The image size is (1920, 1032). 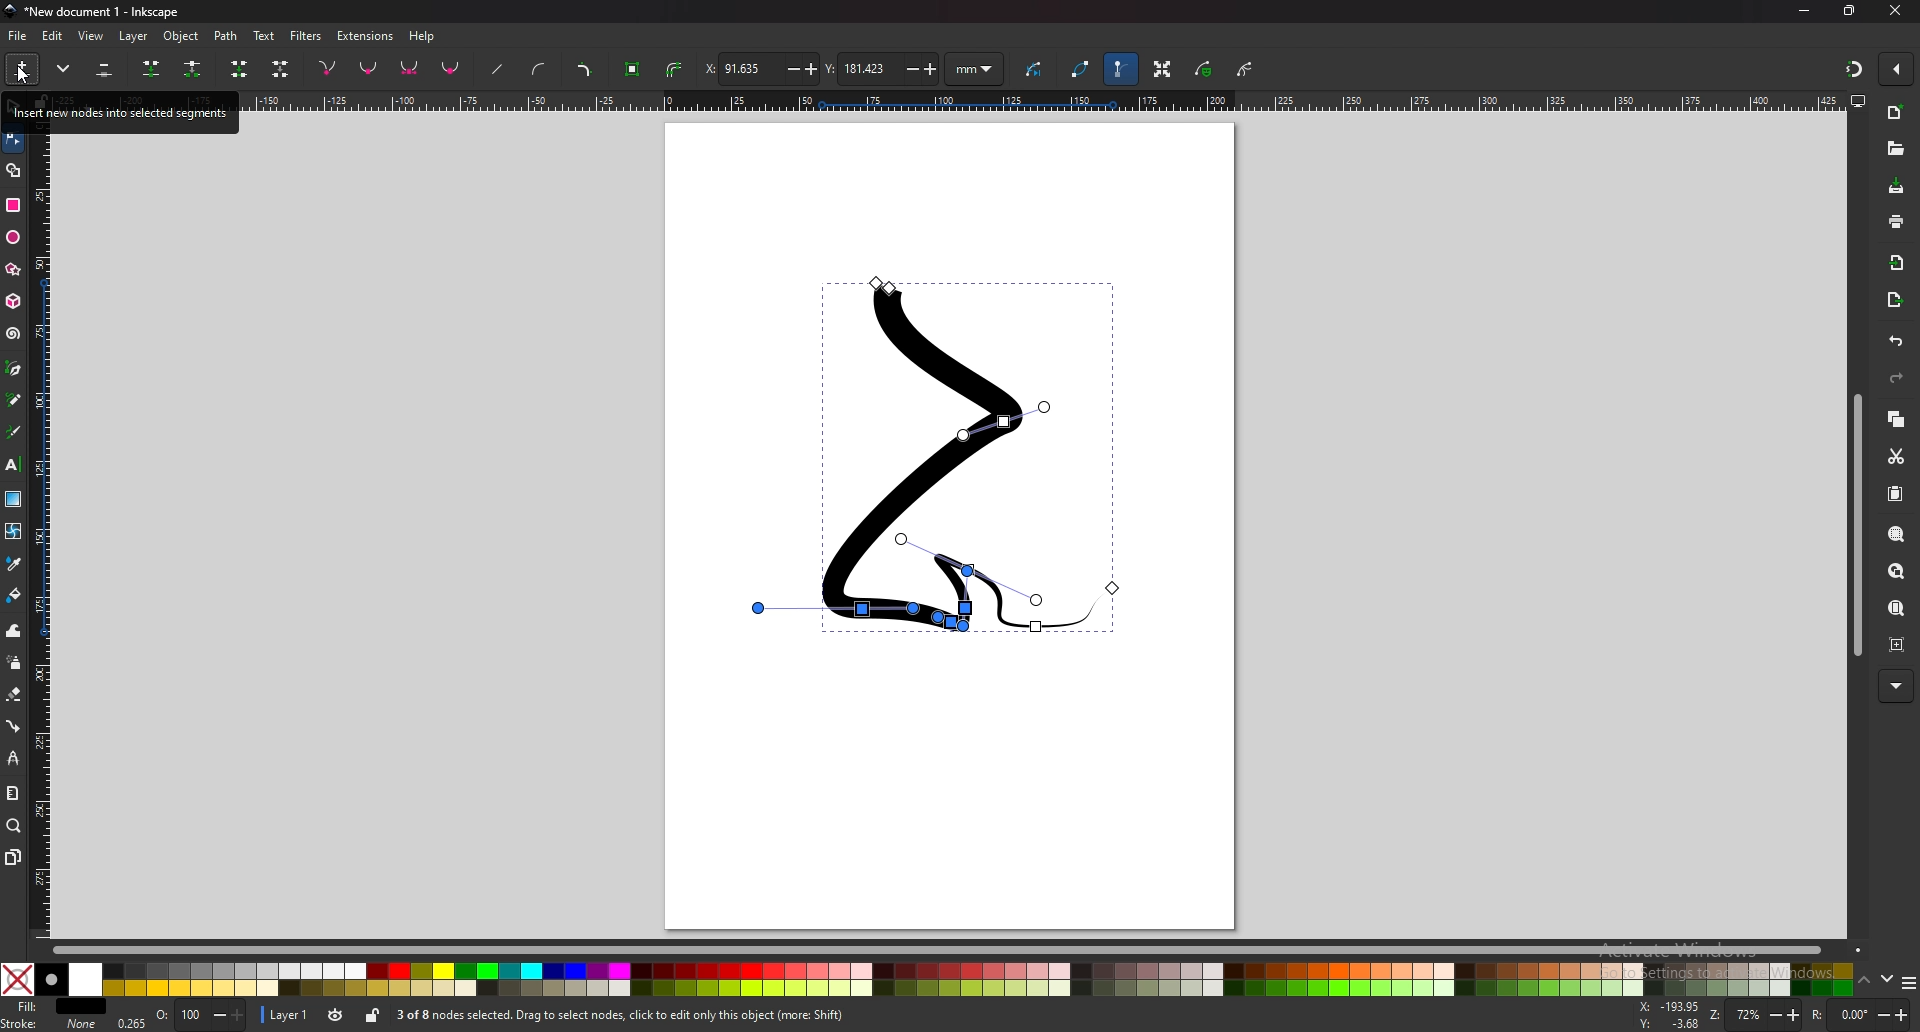 I want to click on cursor, so click(x=21, y=75).